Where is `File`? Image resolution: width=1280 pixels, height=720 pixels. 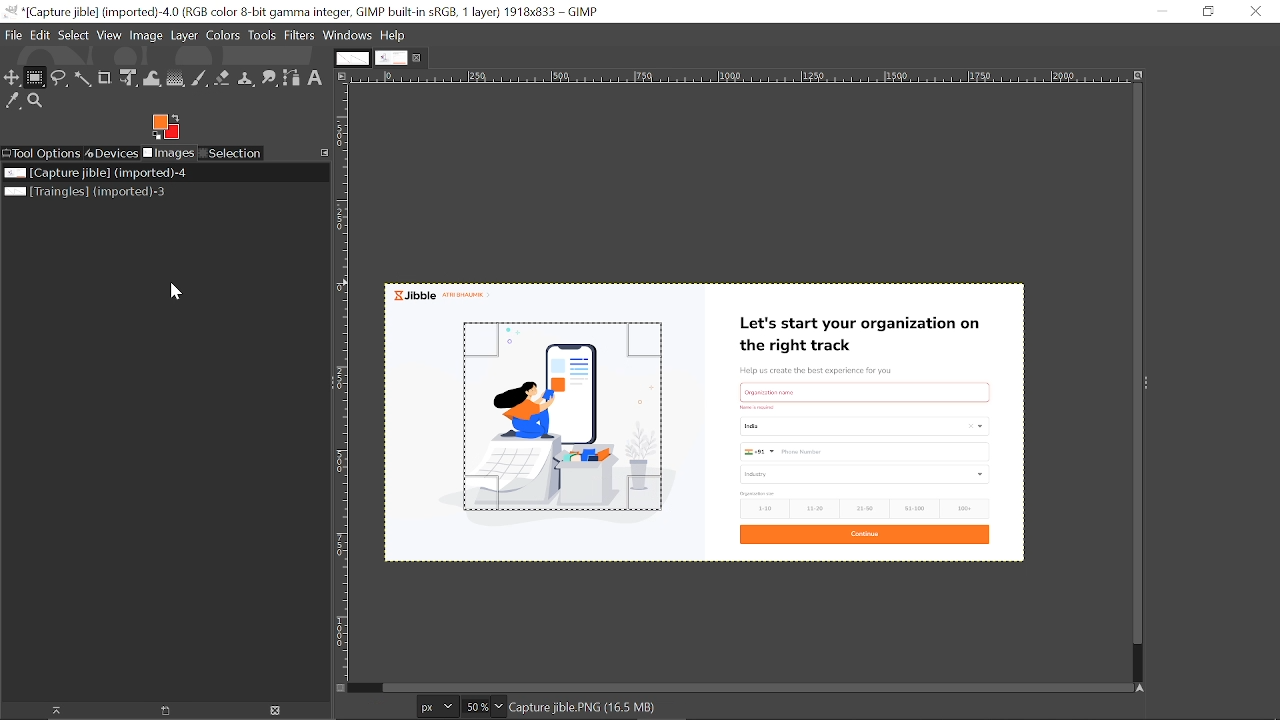
File is located at coordinates (11, 34).